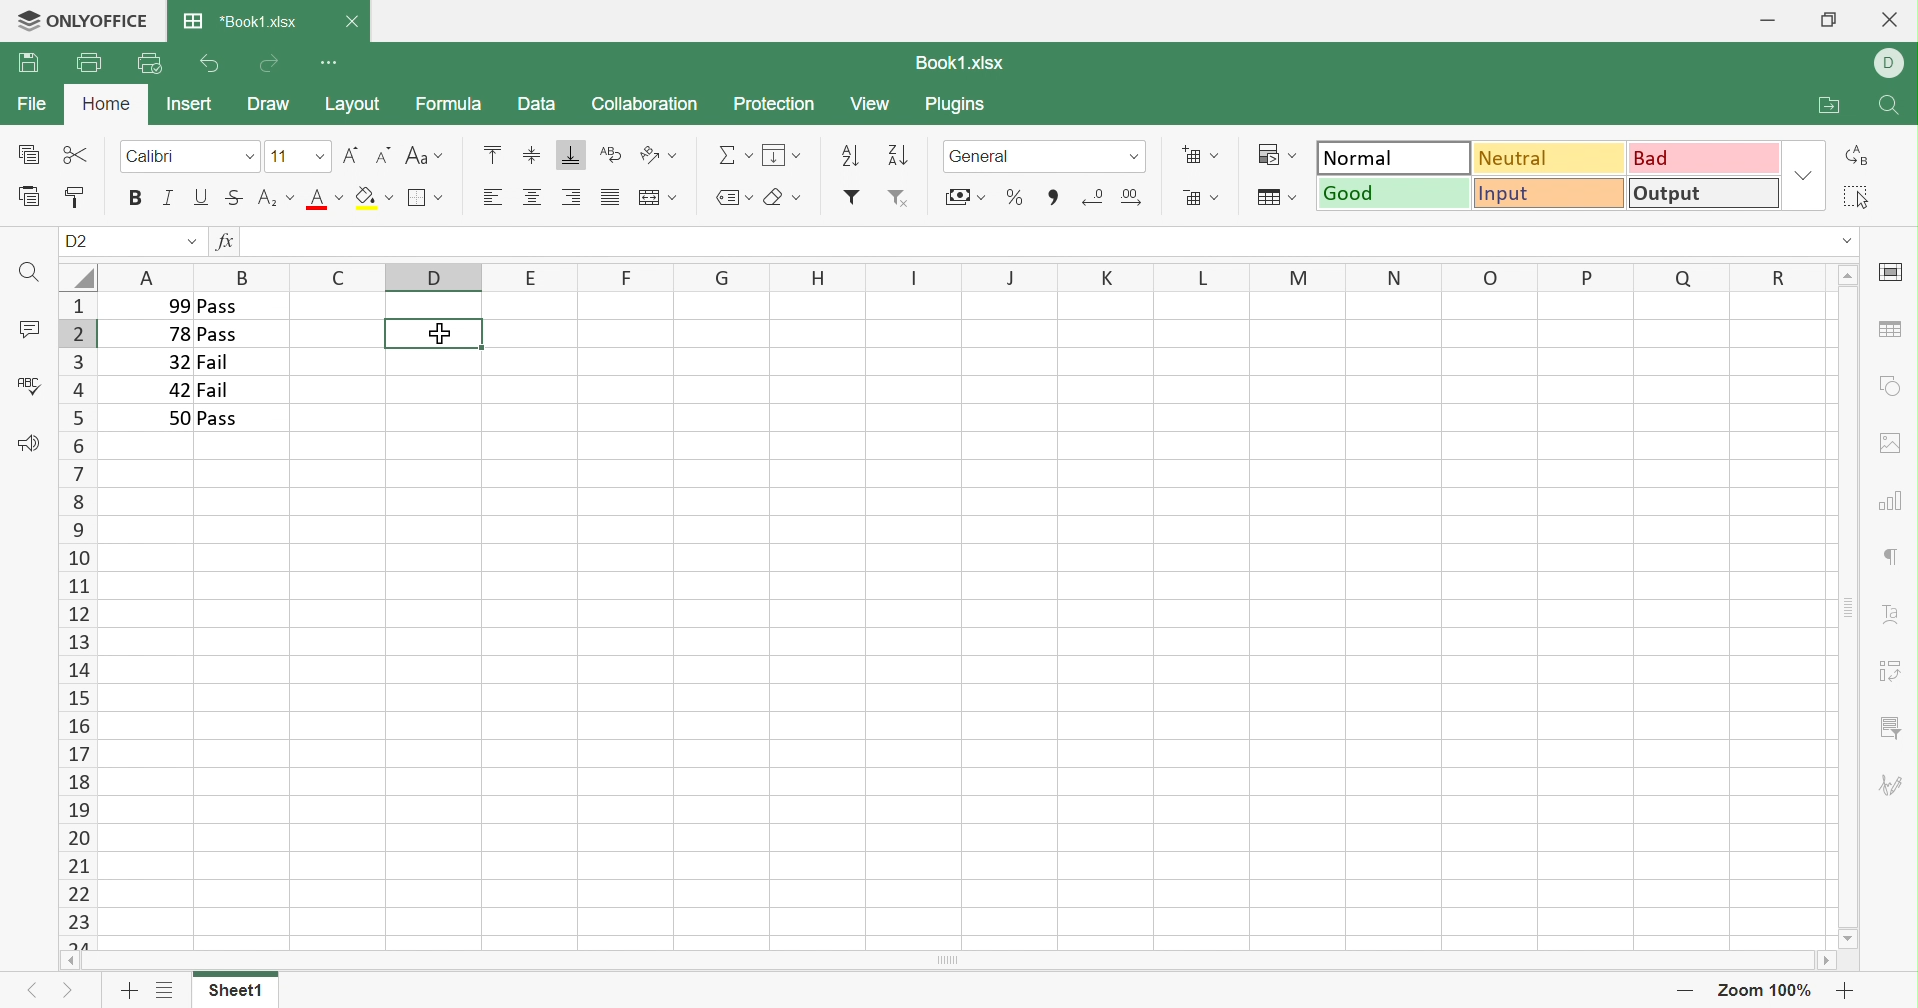 Image resolution: width=1918 pixels, height=1008 pixels. I want to click on 99, so click(172, 305).